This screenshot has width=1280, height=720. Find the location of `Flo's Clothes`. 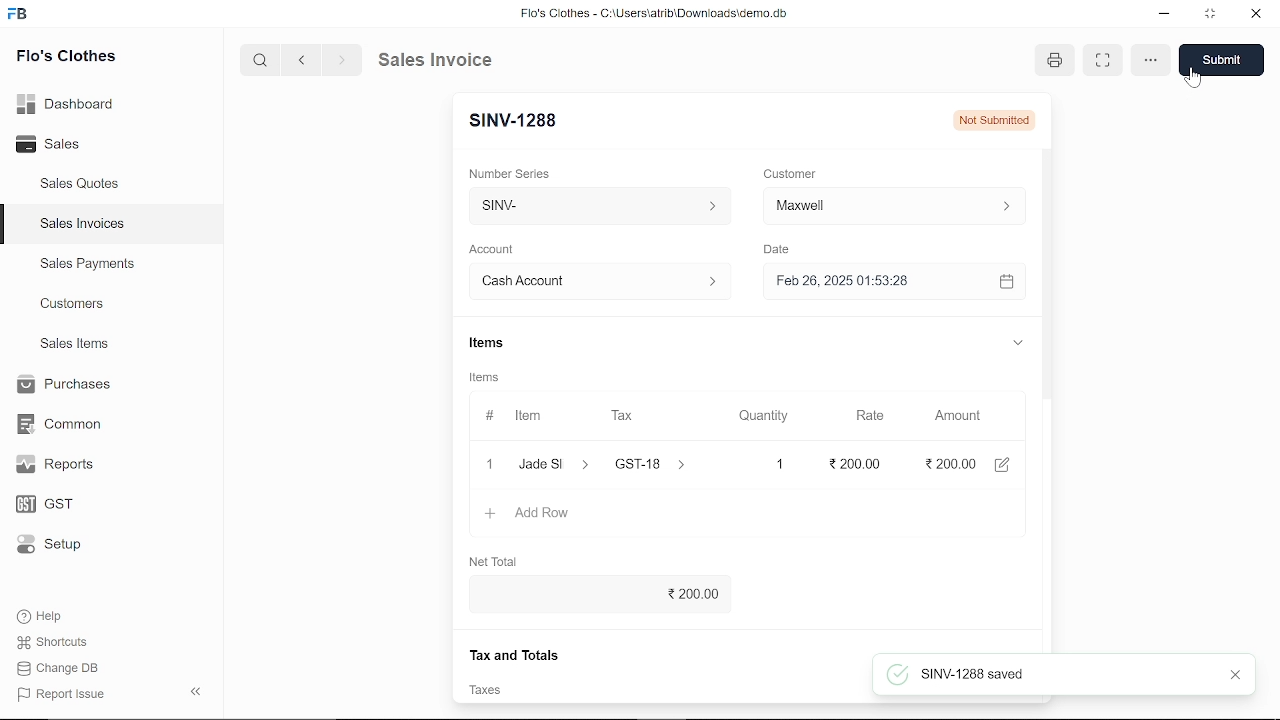

Flo's Clothes is located at coordinates (66, 58).